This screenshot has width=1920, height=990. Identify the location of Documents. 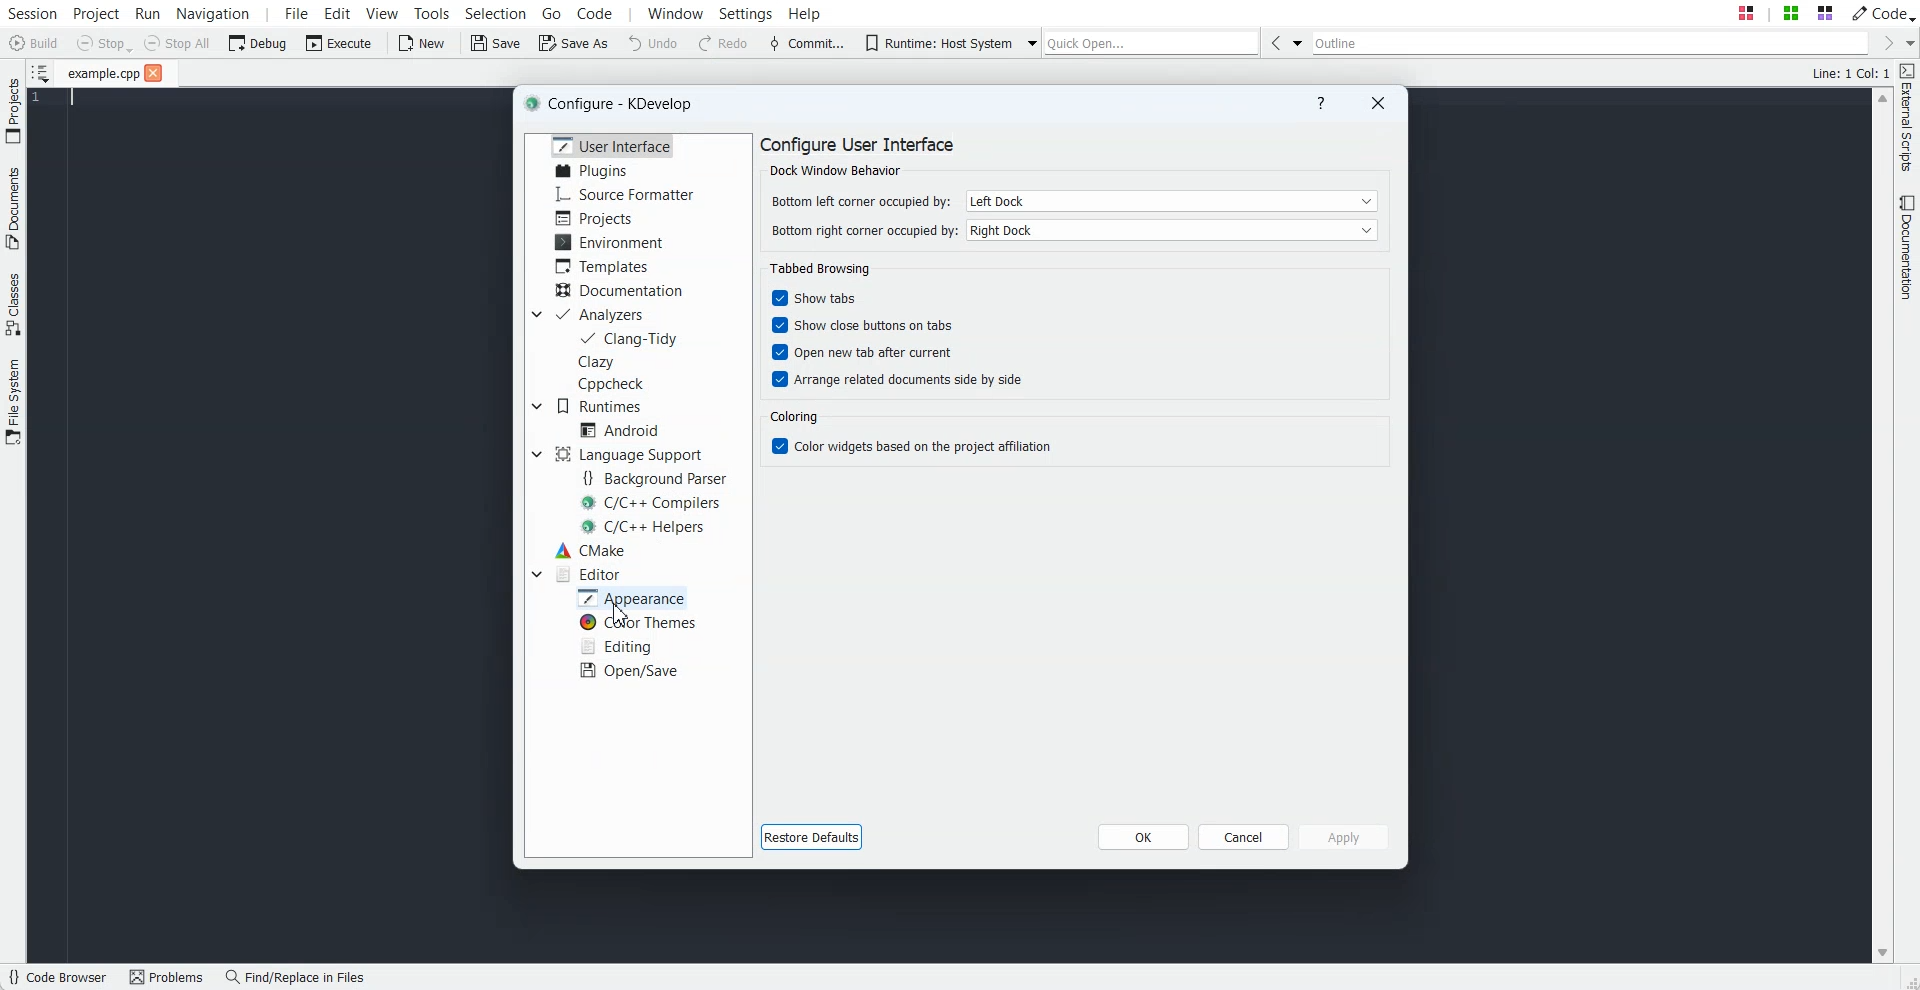
(13, 208).